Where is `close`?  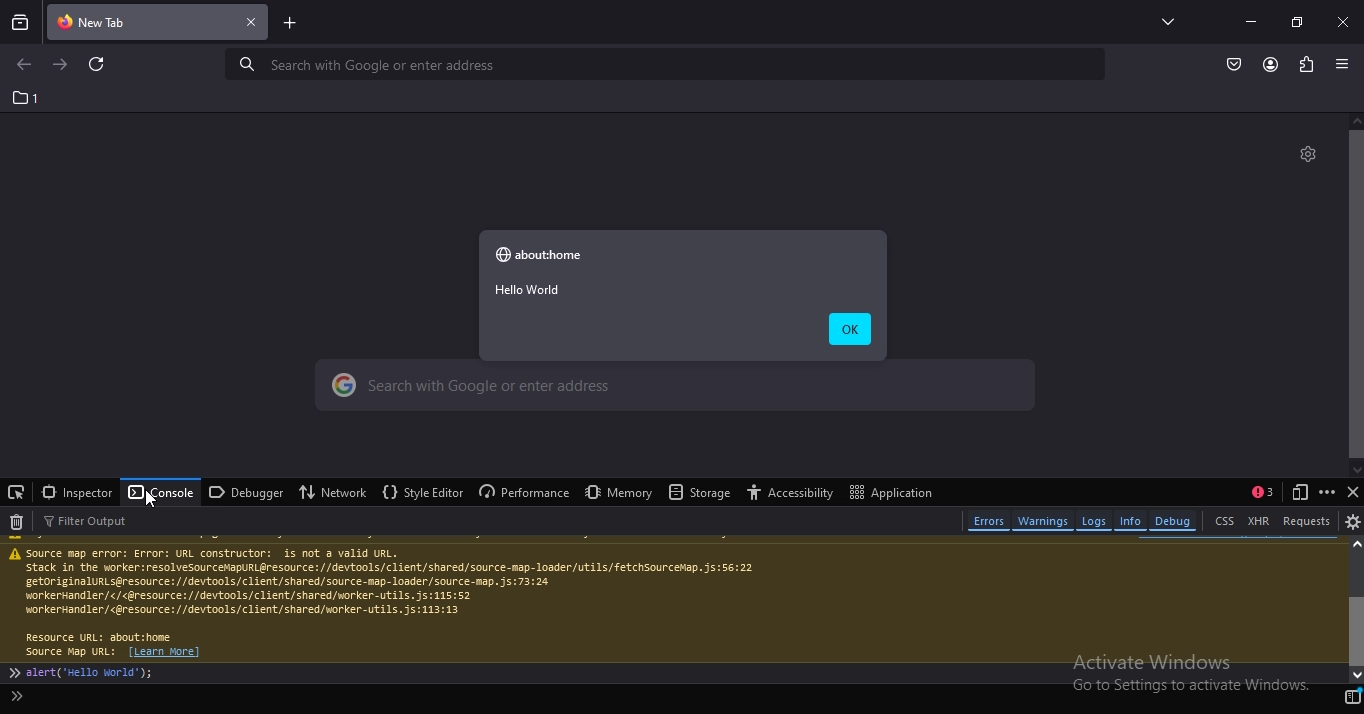 close is located at coordinates (1352, 491).